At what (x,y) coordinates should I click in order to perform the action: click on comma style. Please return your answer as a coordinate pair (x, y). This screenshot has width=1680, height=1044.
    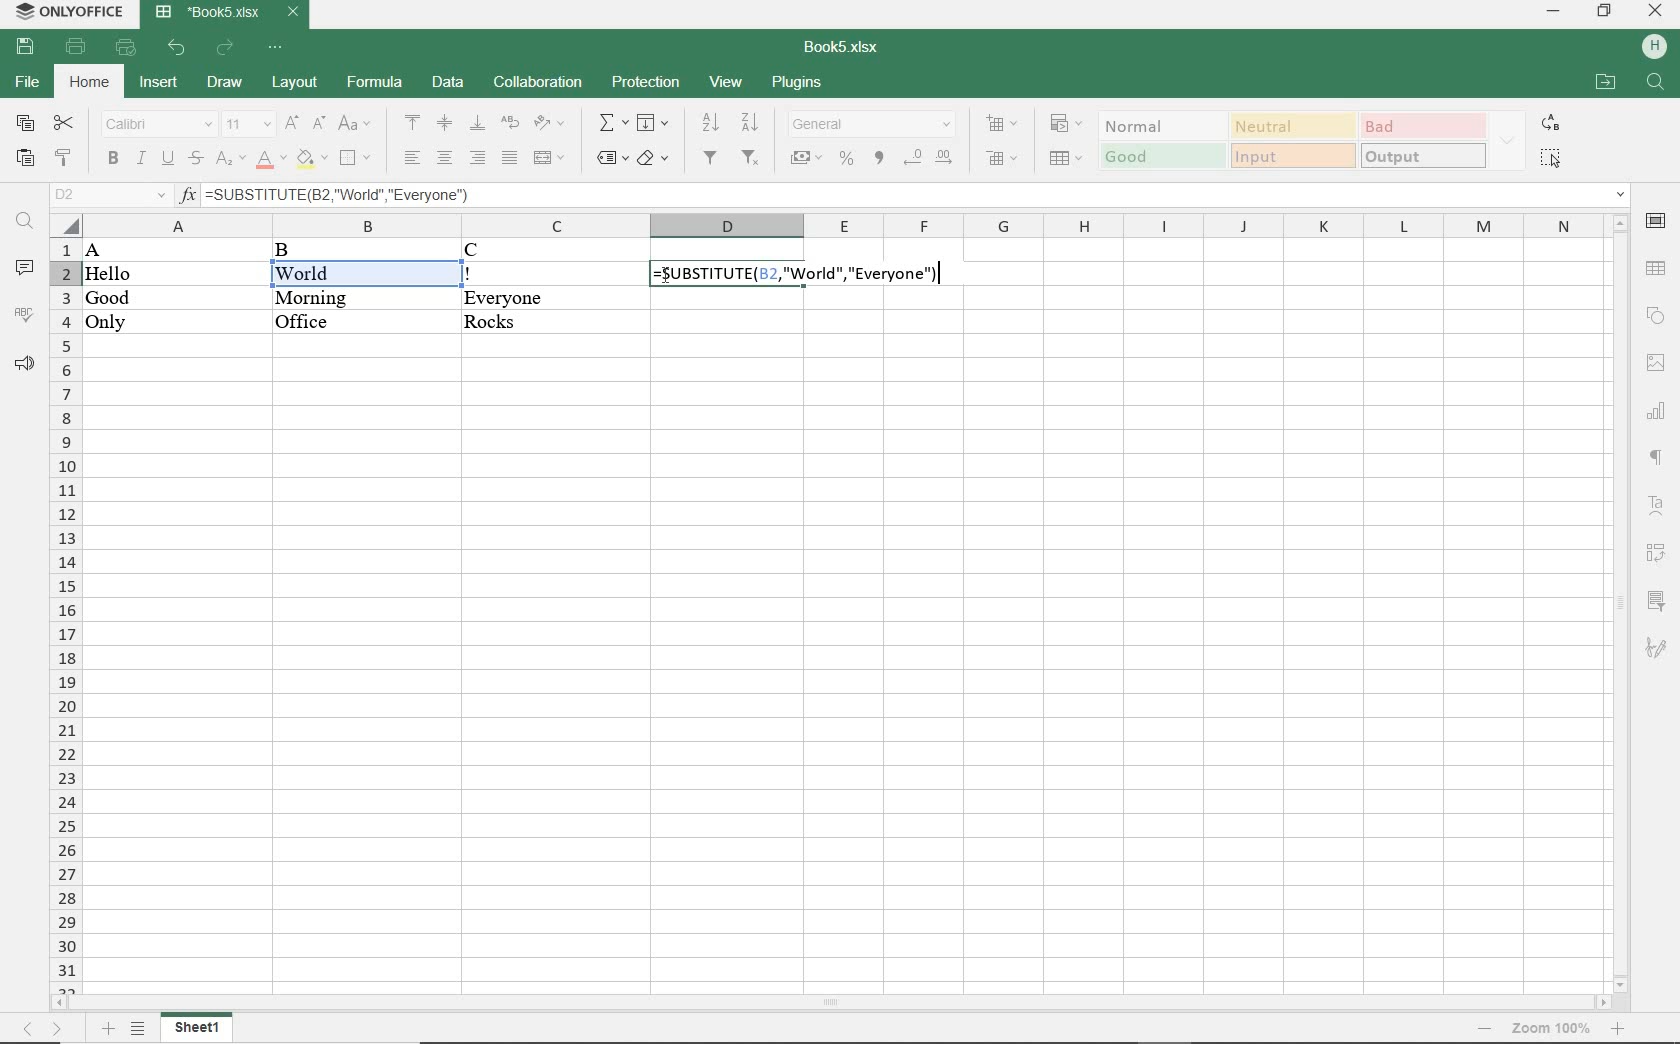
    Looking at the image, I should click on (879, 160).